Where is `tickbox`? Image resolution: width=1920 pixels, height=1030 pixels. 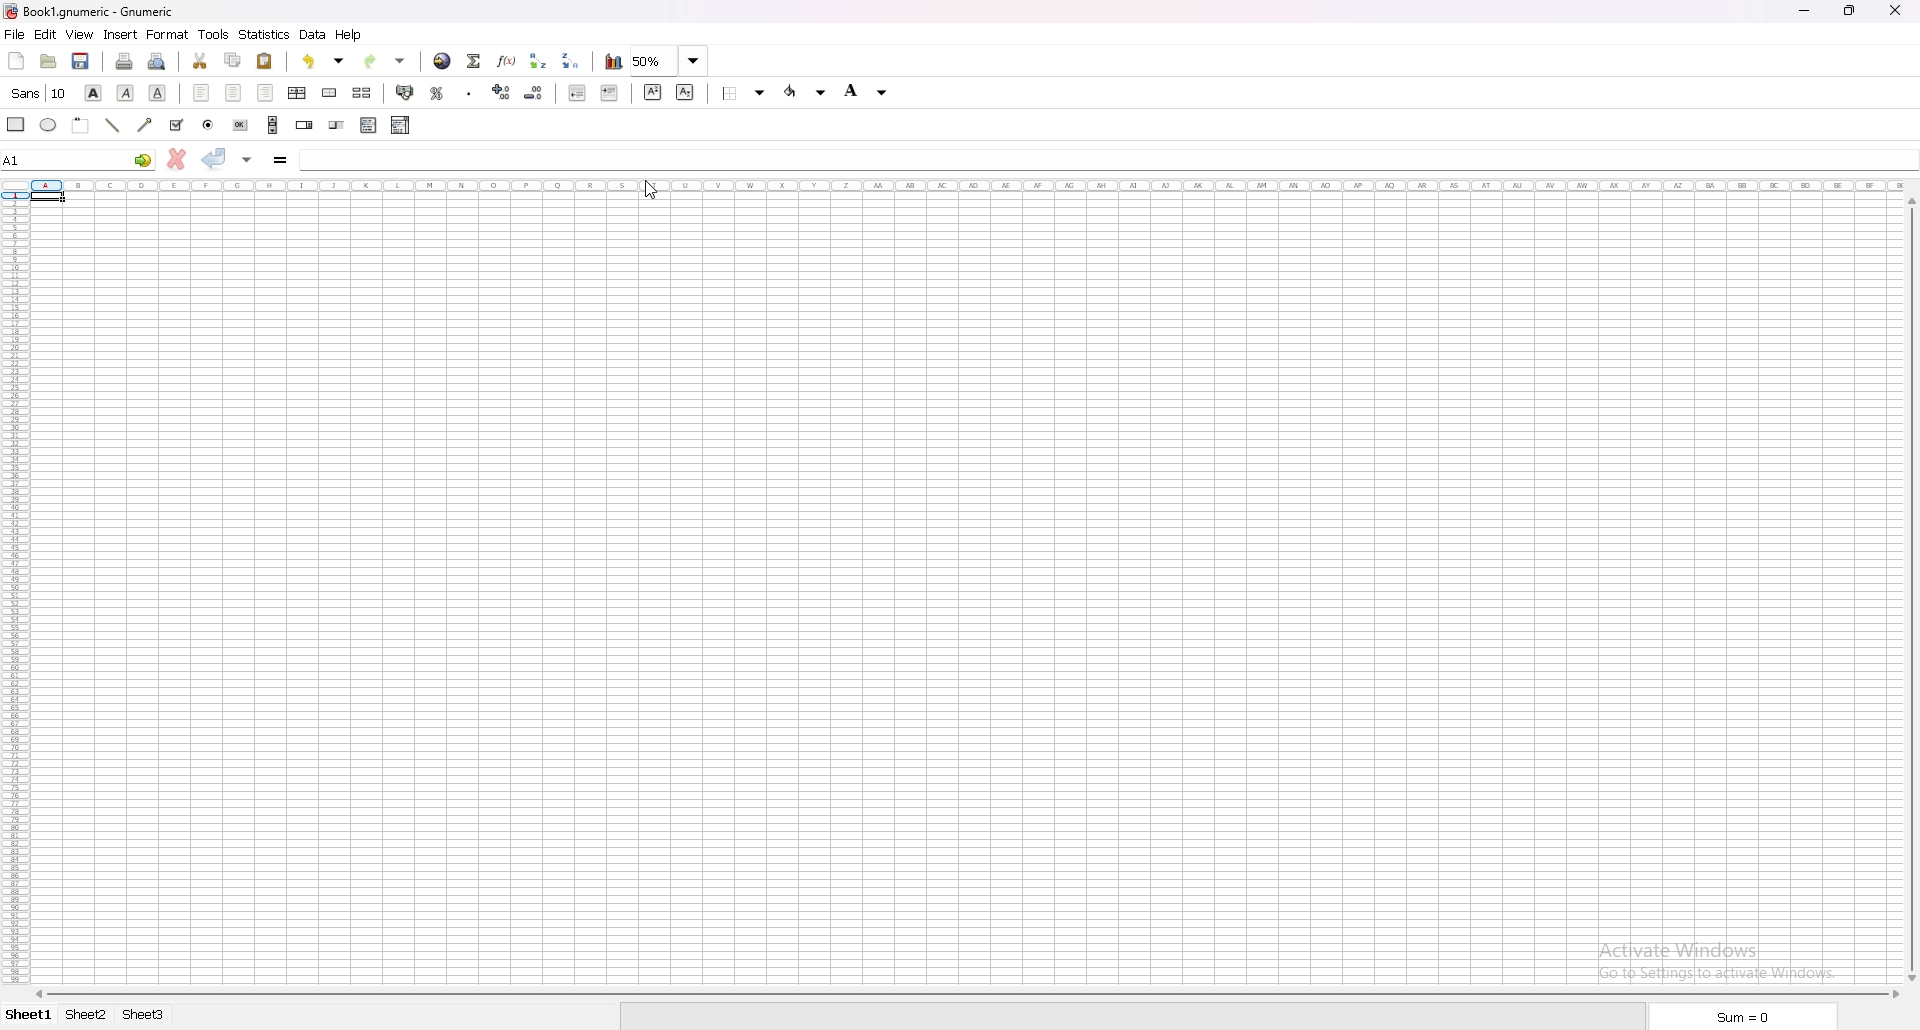 tickbox is located at coordinates (177, 125).